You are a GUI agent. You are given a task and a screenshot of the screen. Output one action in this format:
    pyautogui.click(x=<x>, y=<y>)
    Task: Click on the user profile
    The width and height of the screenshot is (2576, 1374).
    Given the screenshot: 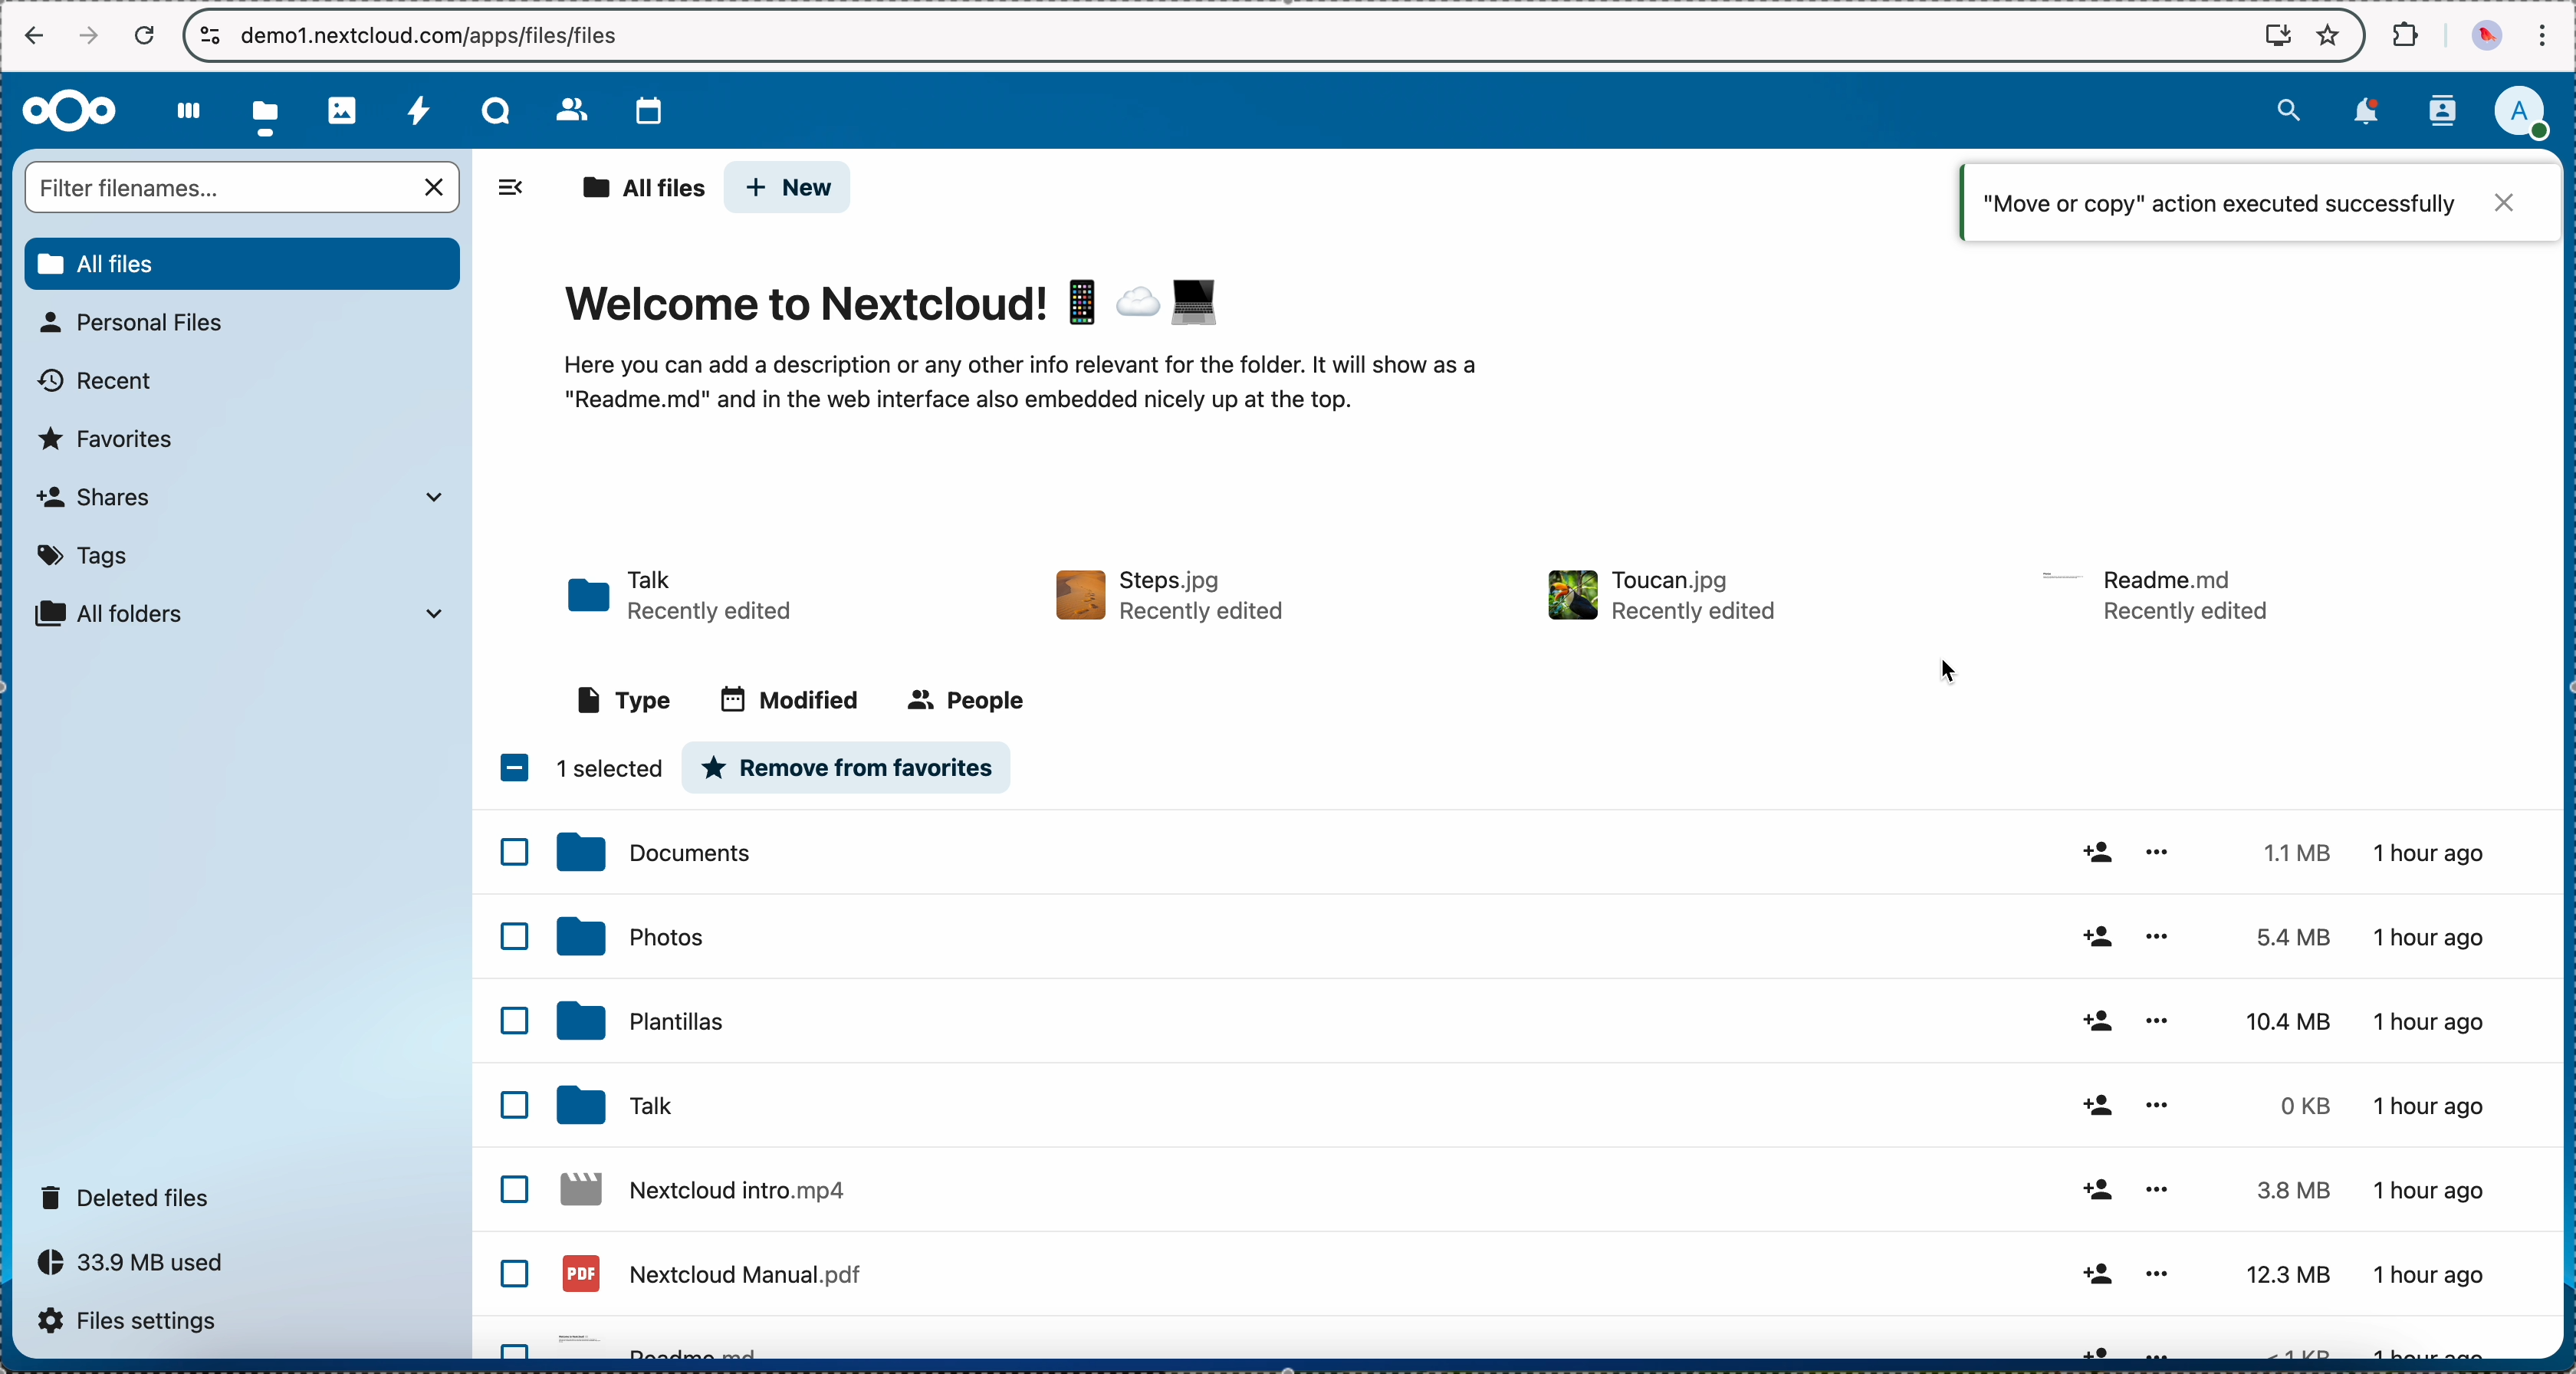 What is the action you would take?
    pyautogui.click(x=2531, y=112)
    